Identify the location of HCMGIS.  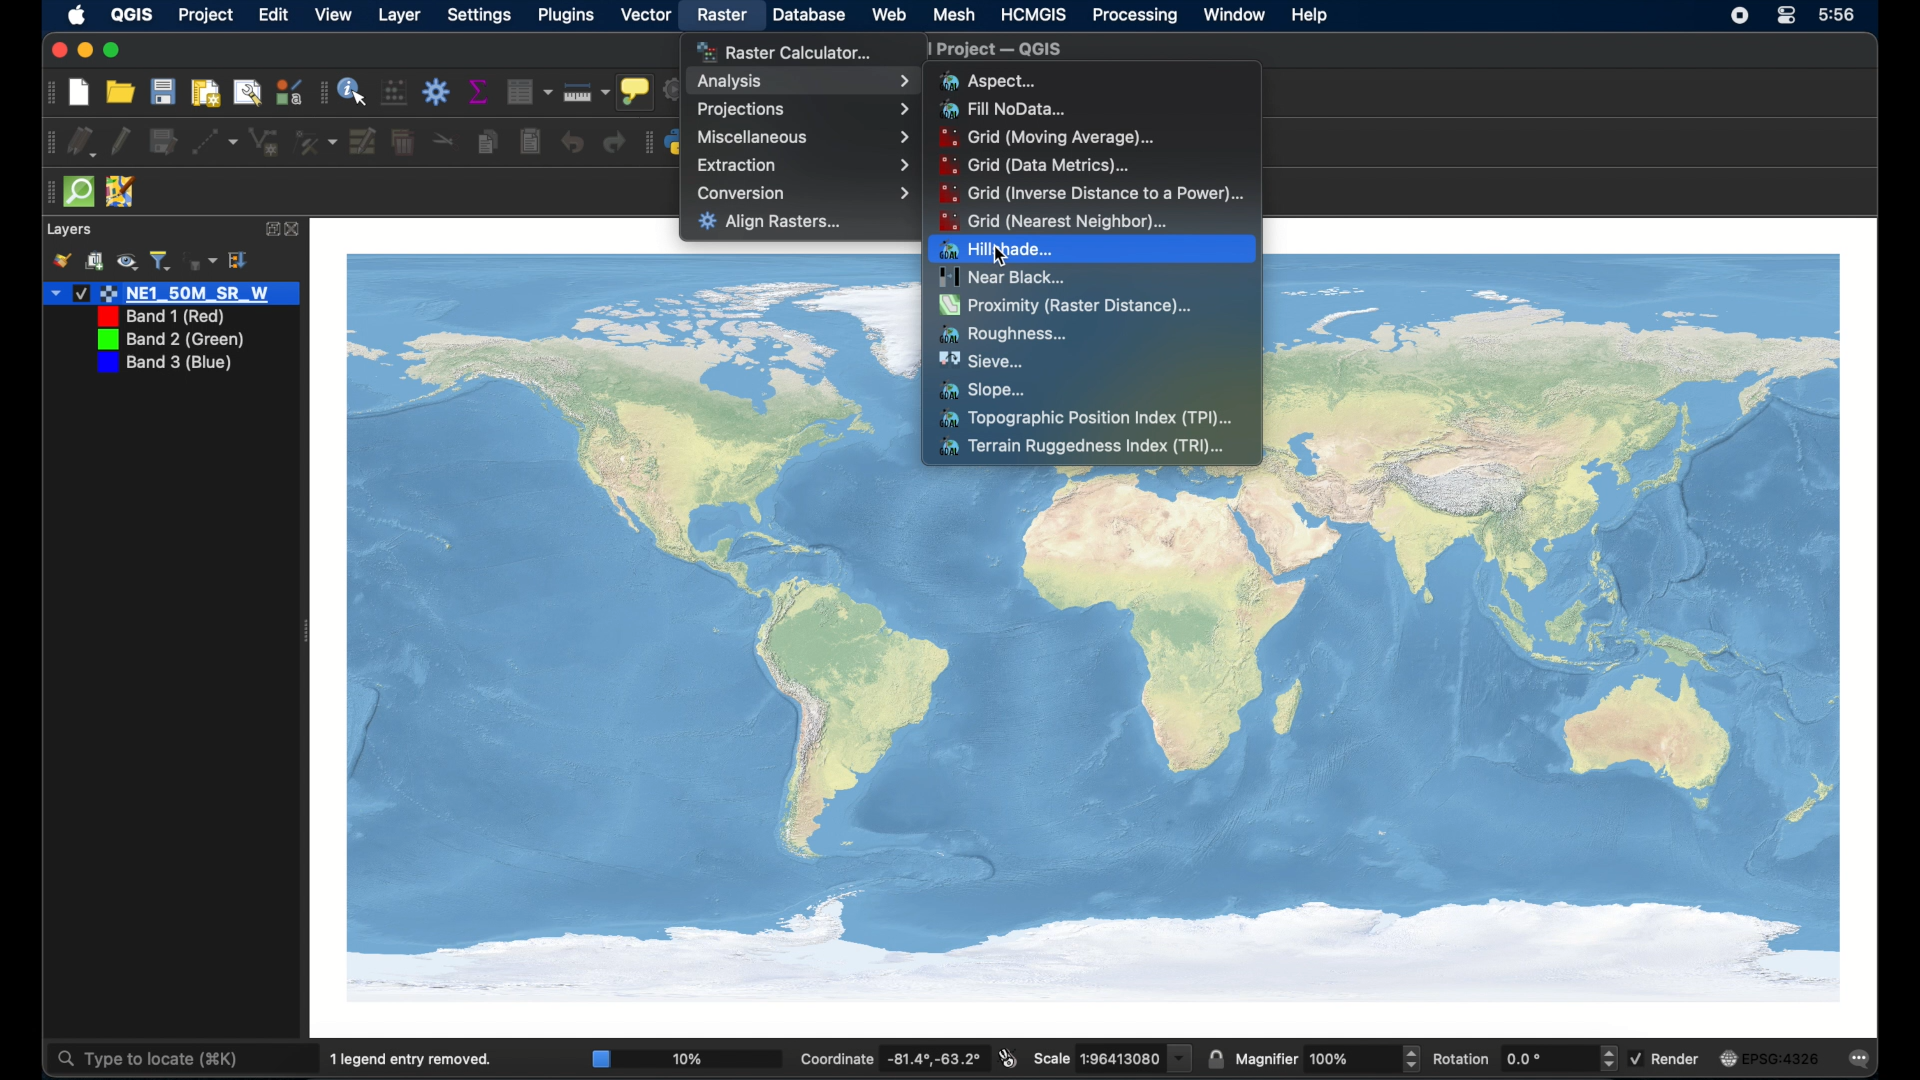
(1033, 14).